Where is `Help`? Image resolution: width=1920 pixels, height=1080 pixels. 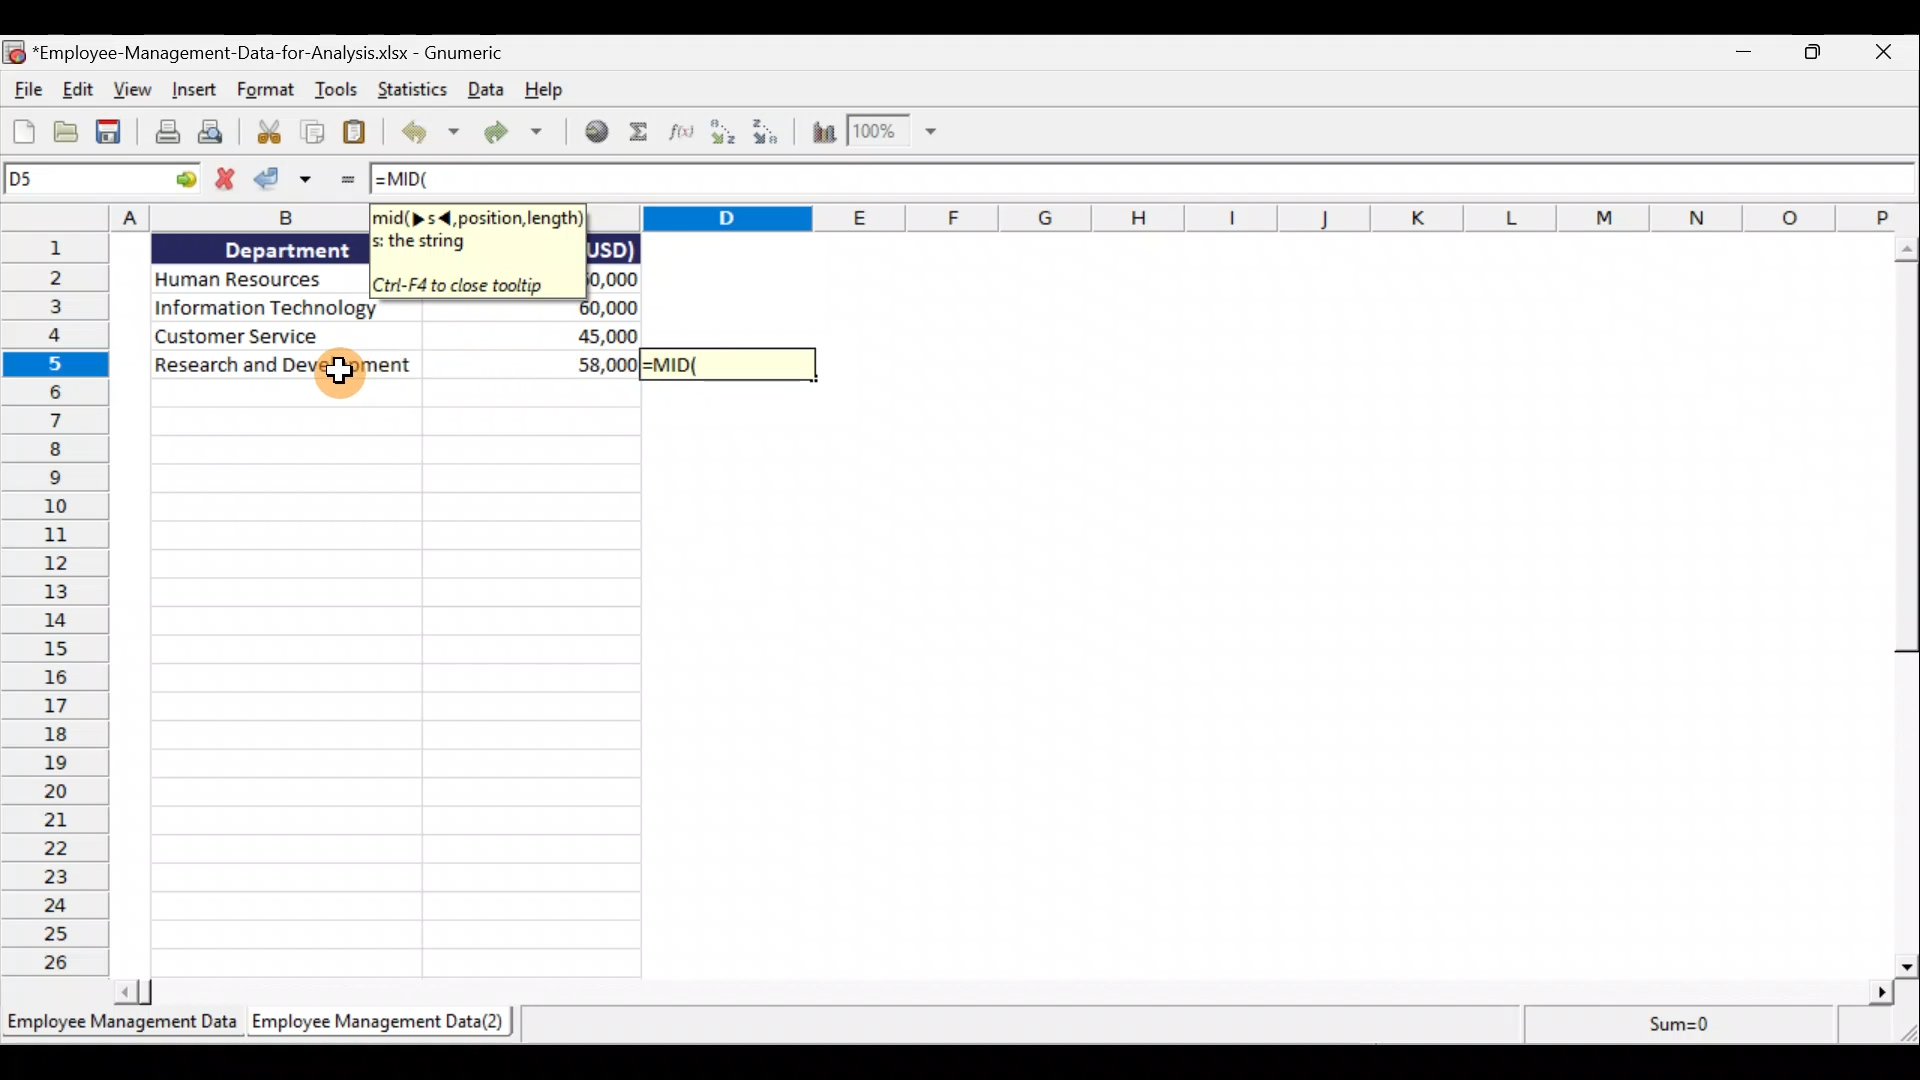
Help is located at coordinates (543, 91).